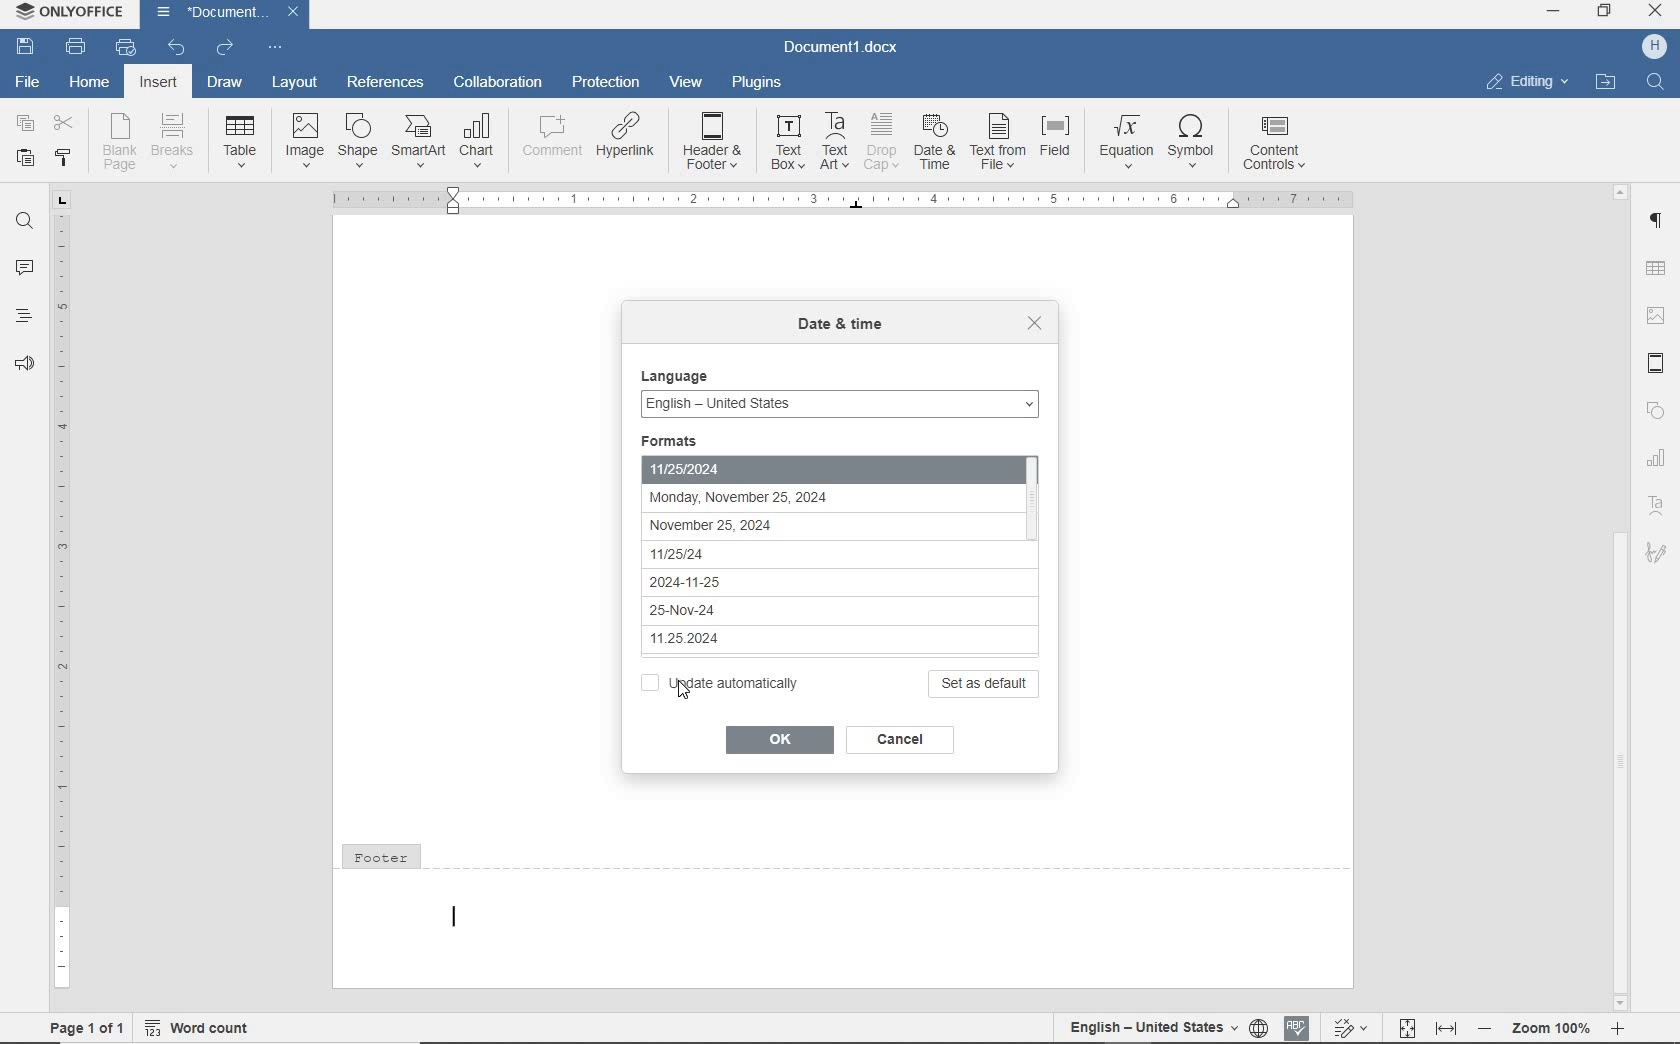 The image size is (1680, 1044). Describe the element at coordinates (62, 159) in the screenshot. I see `COPY STYLE` at that location.